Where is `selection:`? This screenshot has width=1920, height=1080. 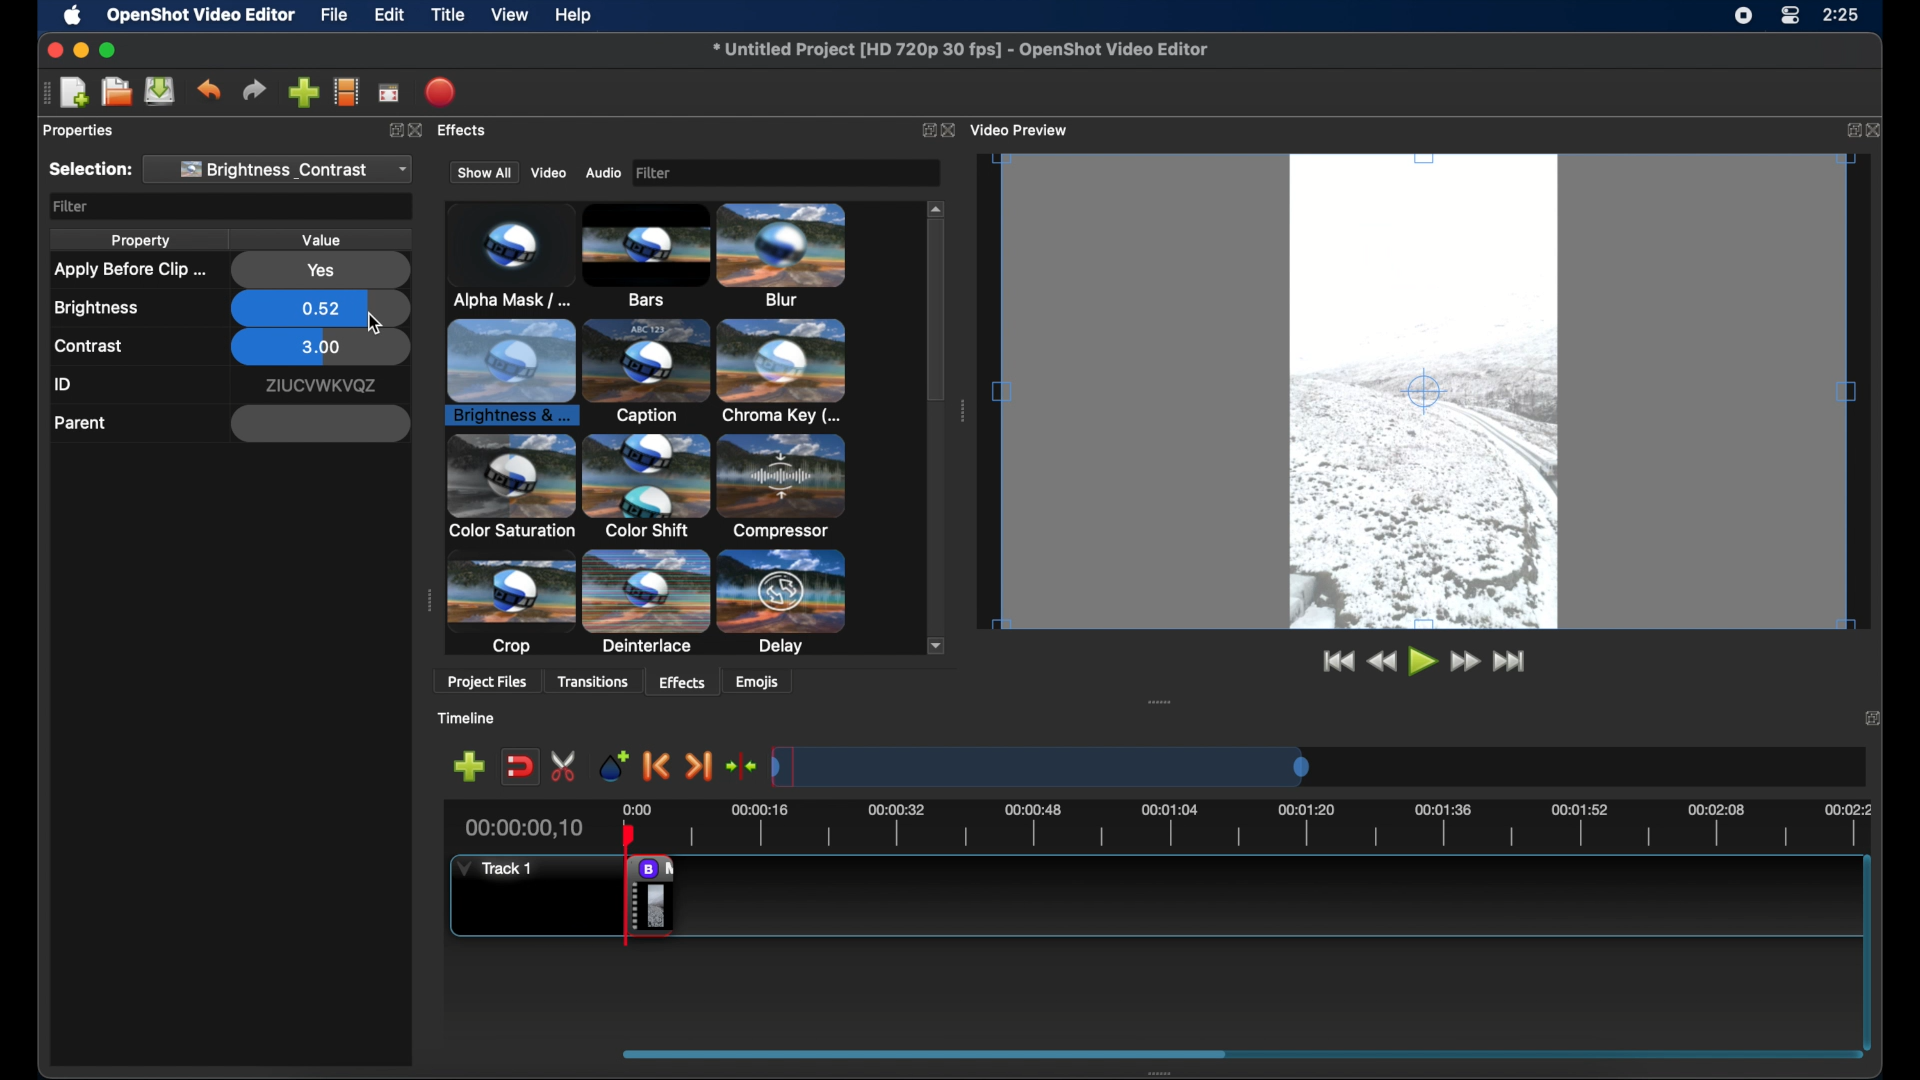
selection: is located at coordinates (89, 170).